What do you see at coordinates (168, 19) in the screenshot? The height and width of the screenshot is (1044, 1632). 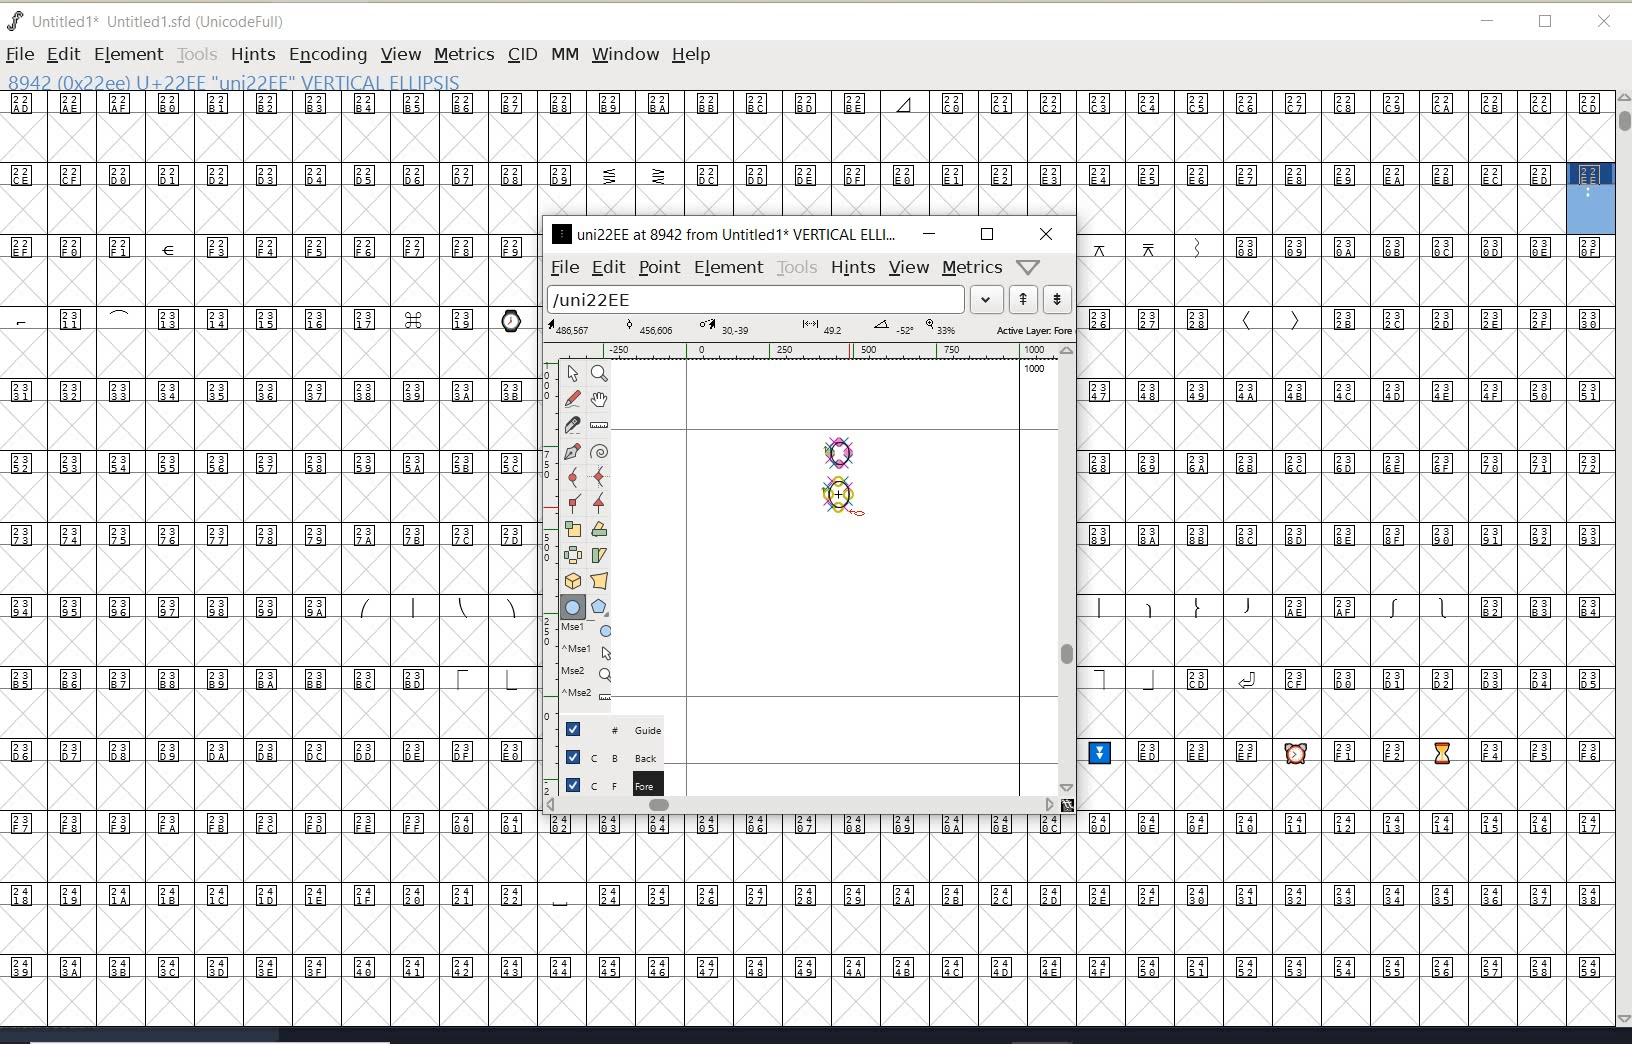 I see `untitled1* Untitled 1.sfd (UnicodeFull)` at bounding box center [168, 19].